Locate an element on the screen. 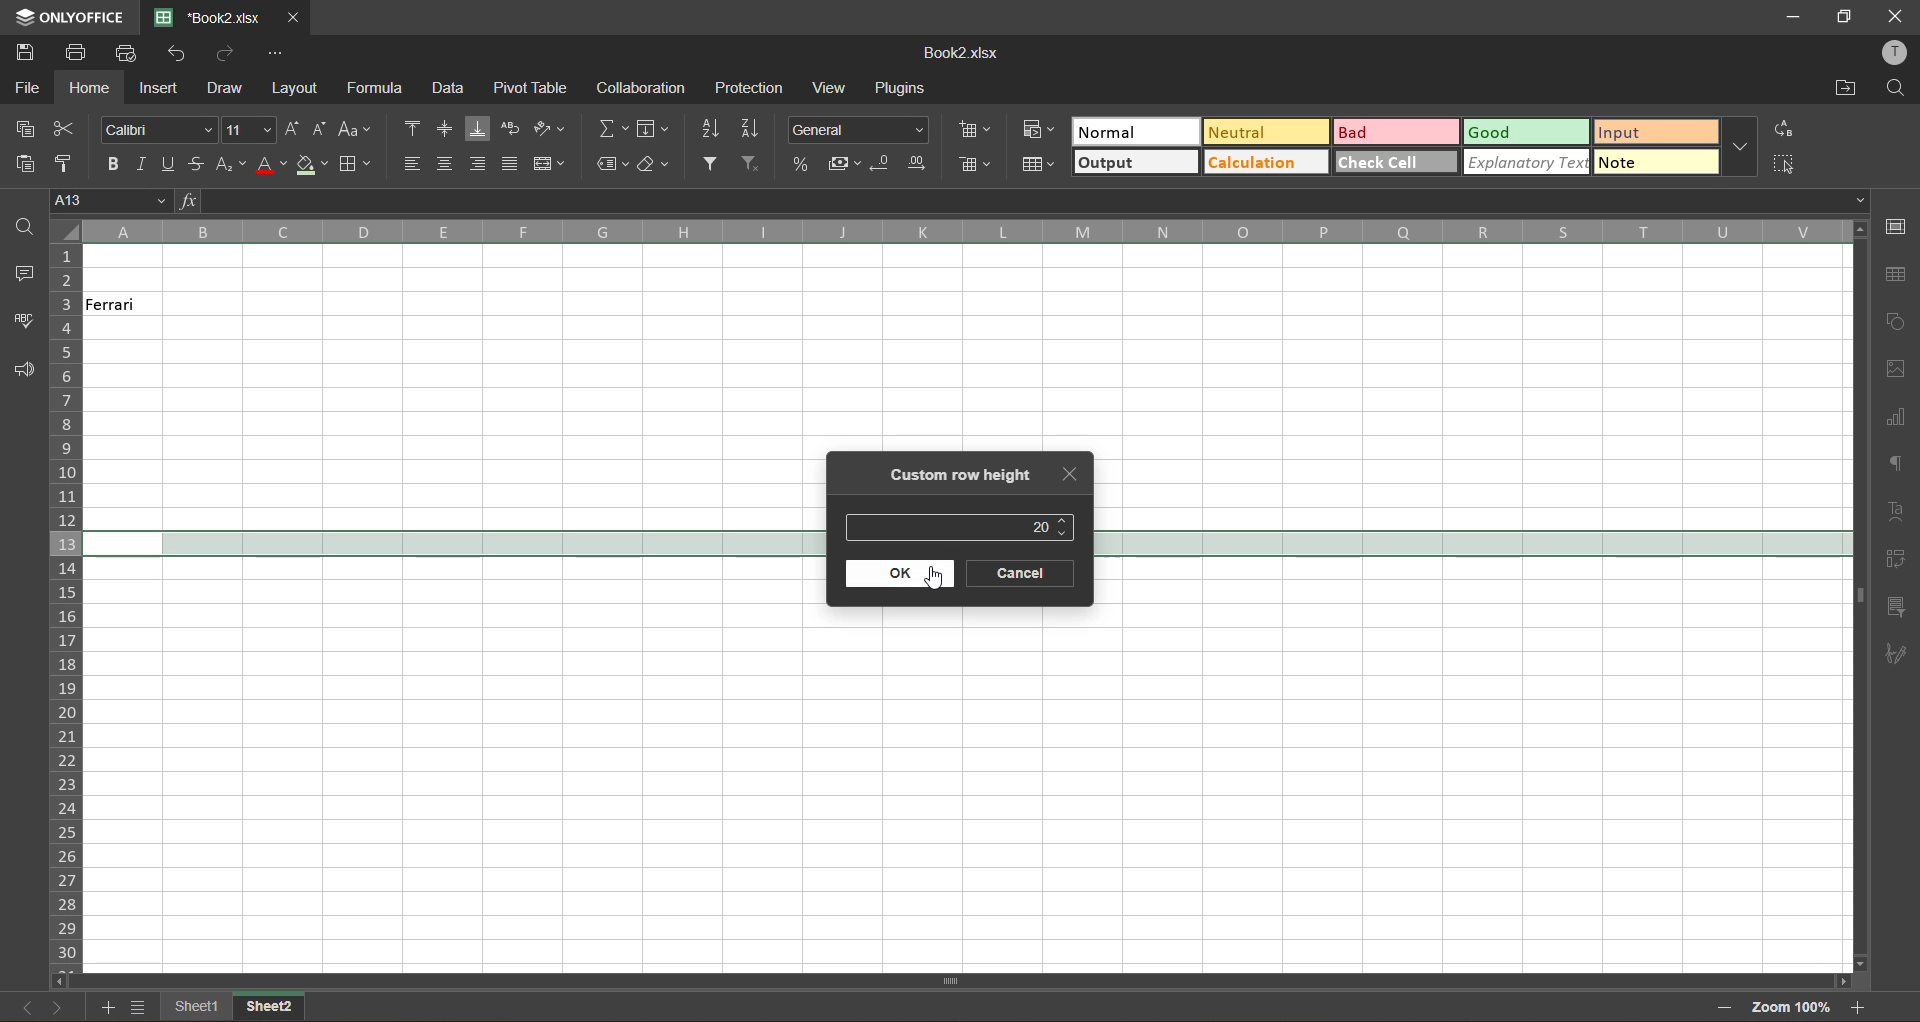 Image resolution: width=1920 pixels, height=1022 pixels. view is located at coordinates (828, 86).